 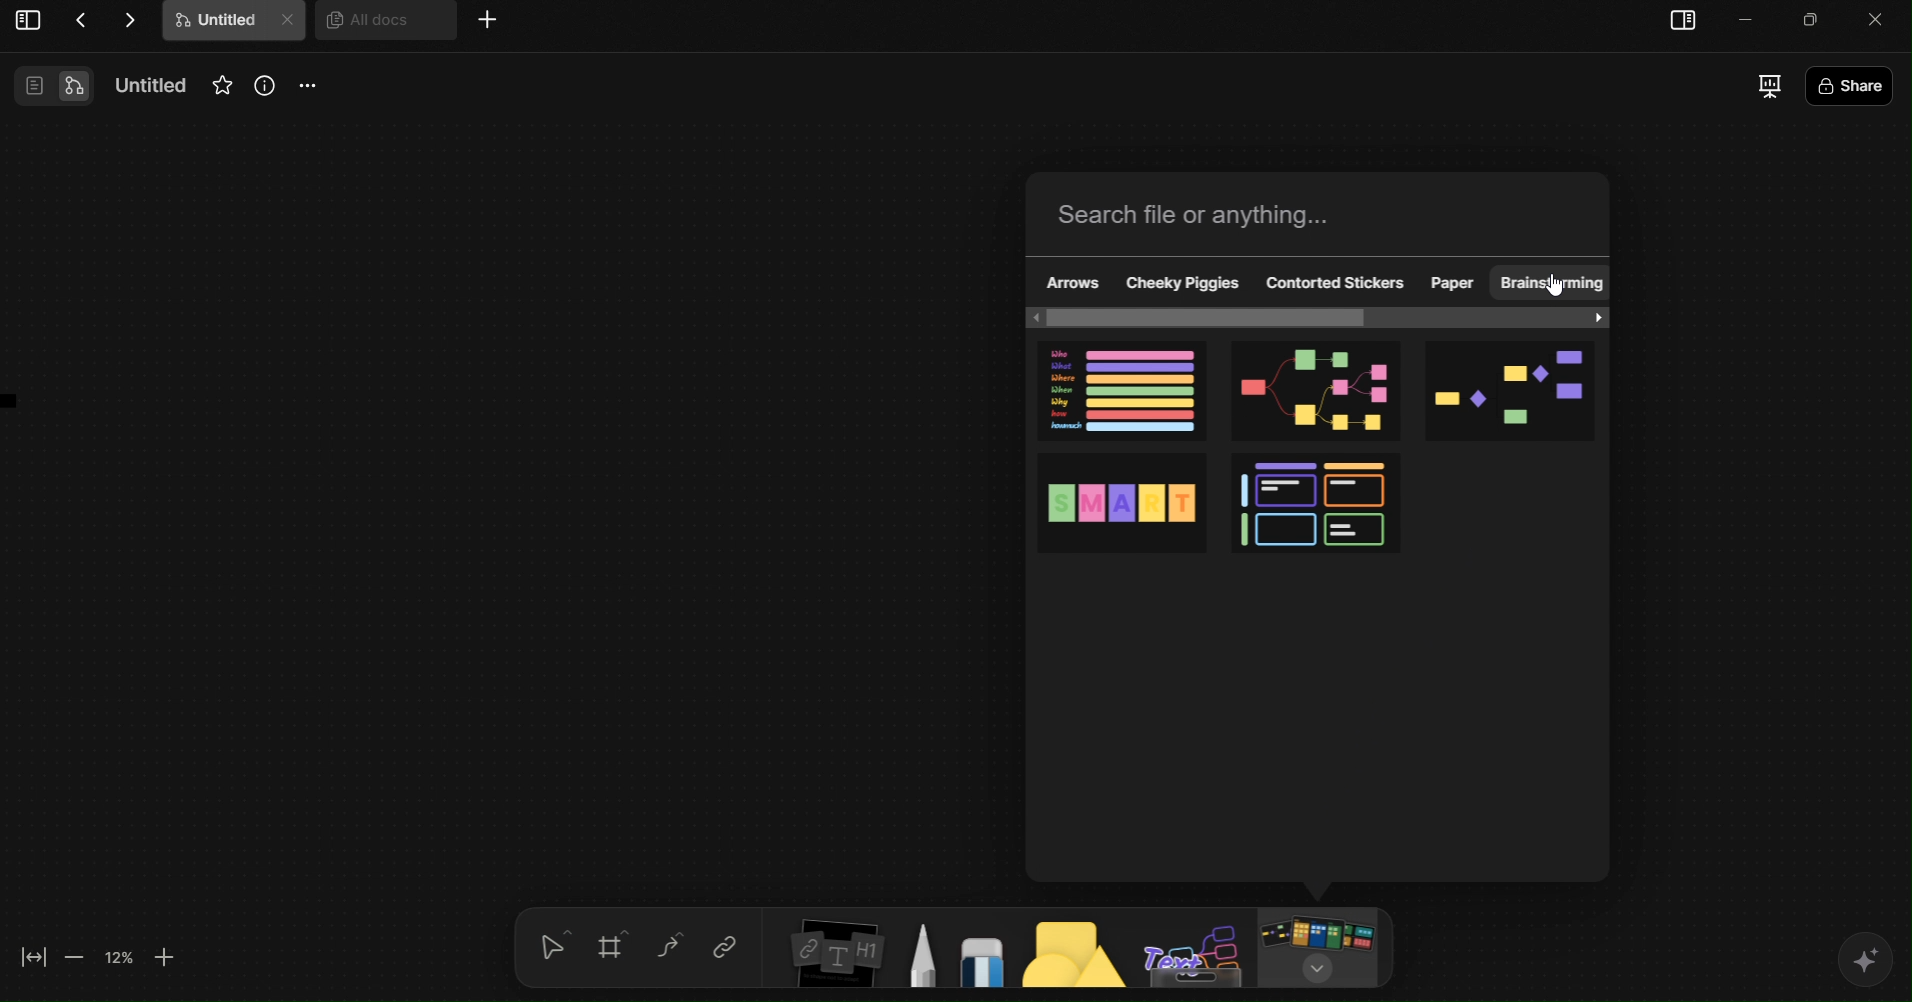 What do you see at coordinates (1894, 90) in the screenshot?
I see `Share` at bounding box center [1894, 90].